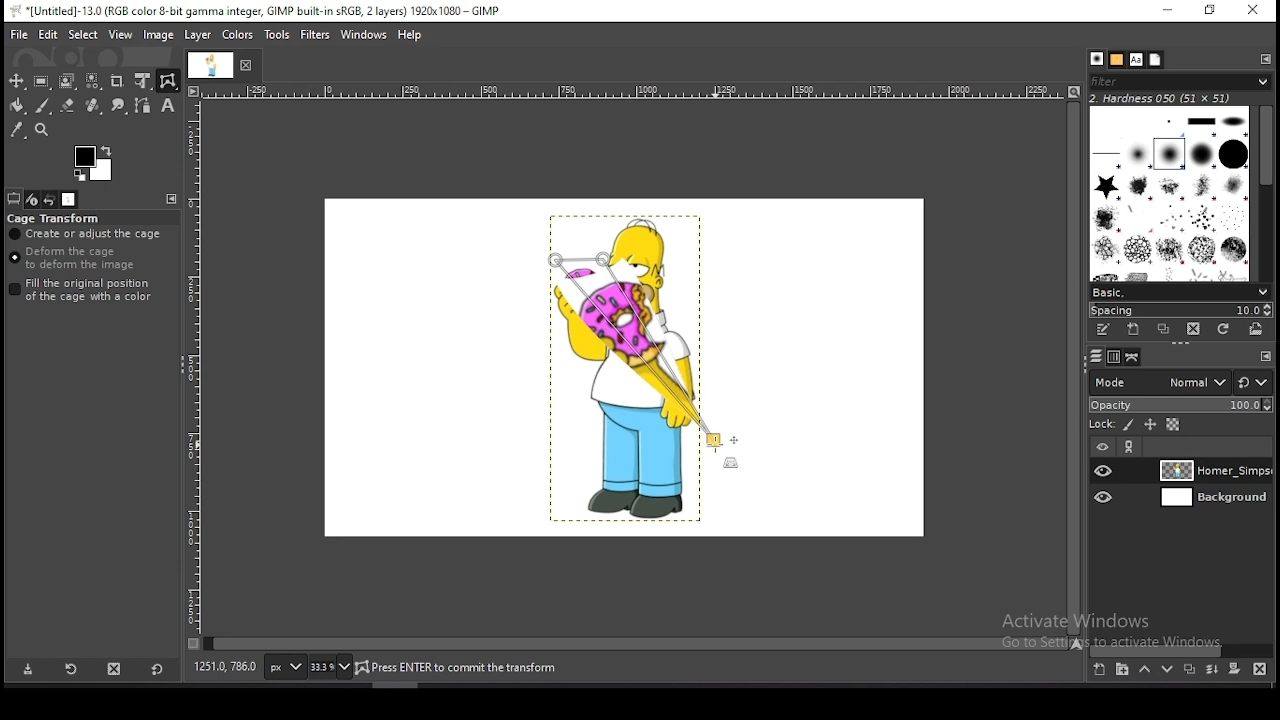 Image resolution: width=1280 pixels, height=720 pixels. Describe the element at coordinates (1207, 11) in the screenshot. I see `restore` at that location.